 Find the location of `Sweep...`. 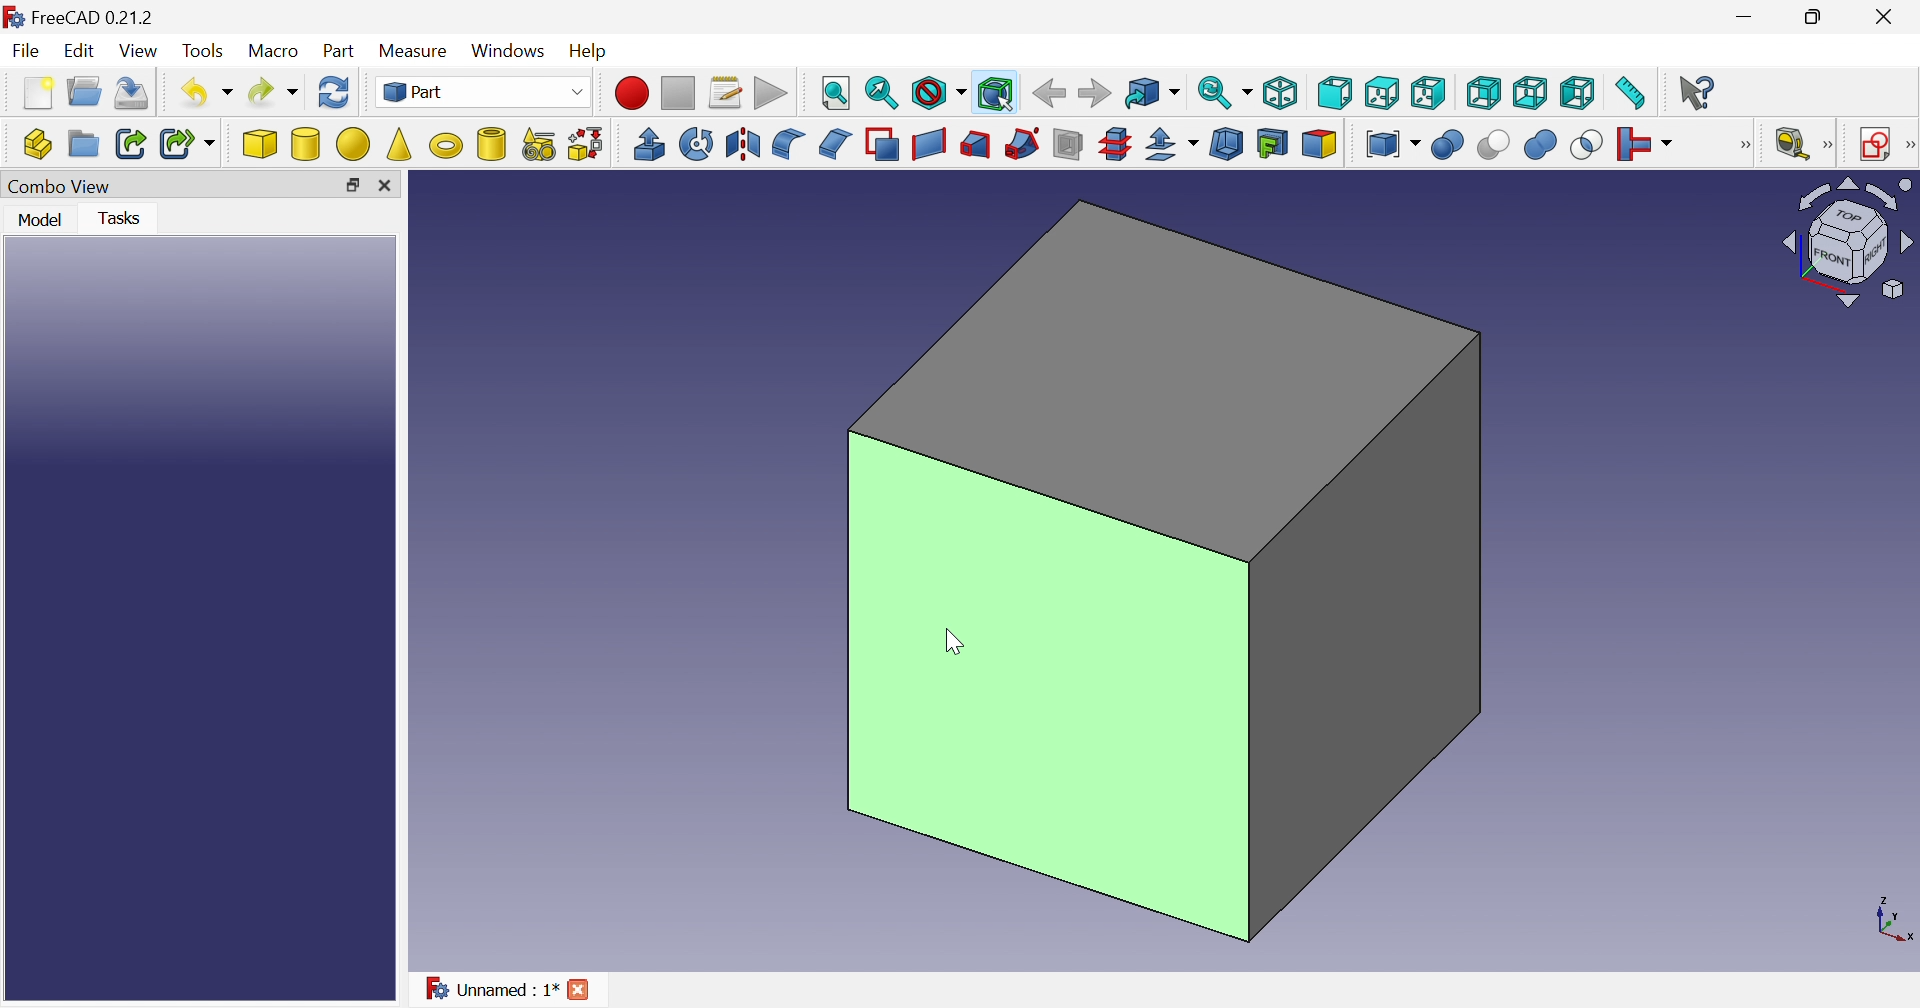

Sweep... is located at coordinates (1022, 143).